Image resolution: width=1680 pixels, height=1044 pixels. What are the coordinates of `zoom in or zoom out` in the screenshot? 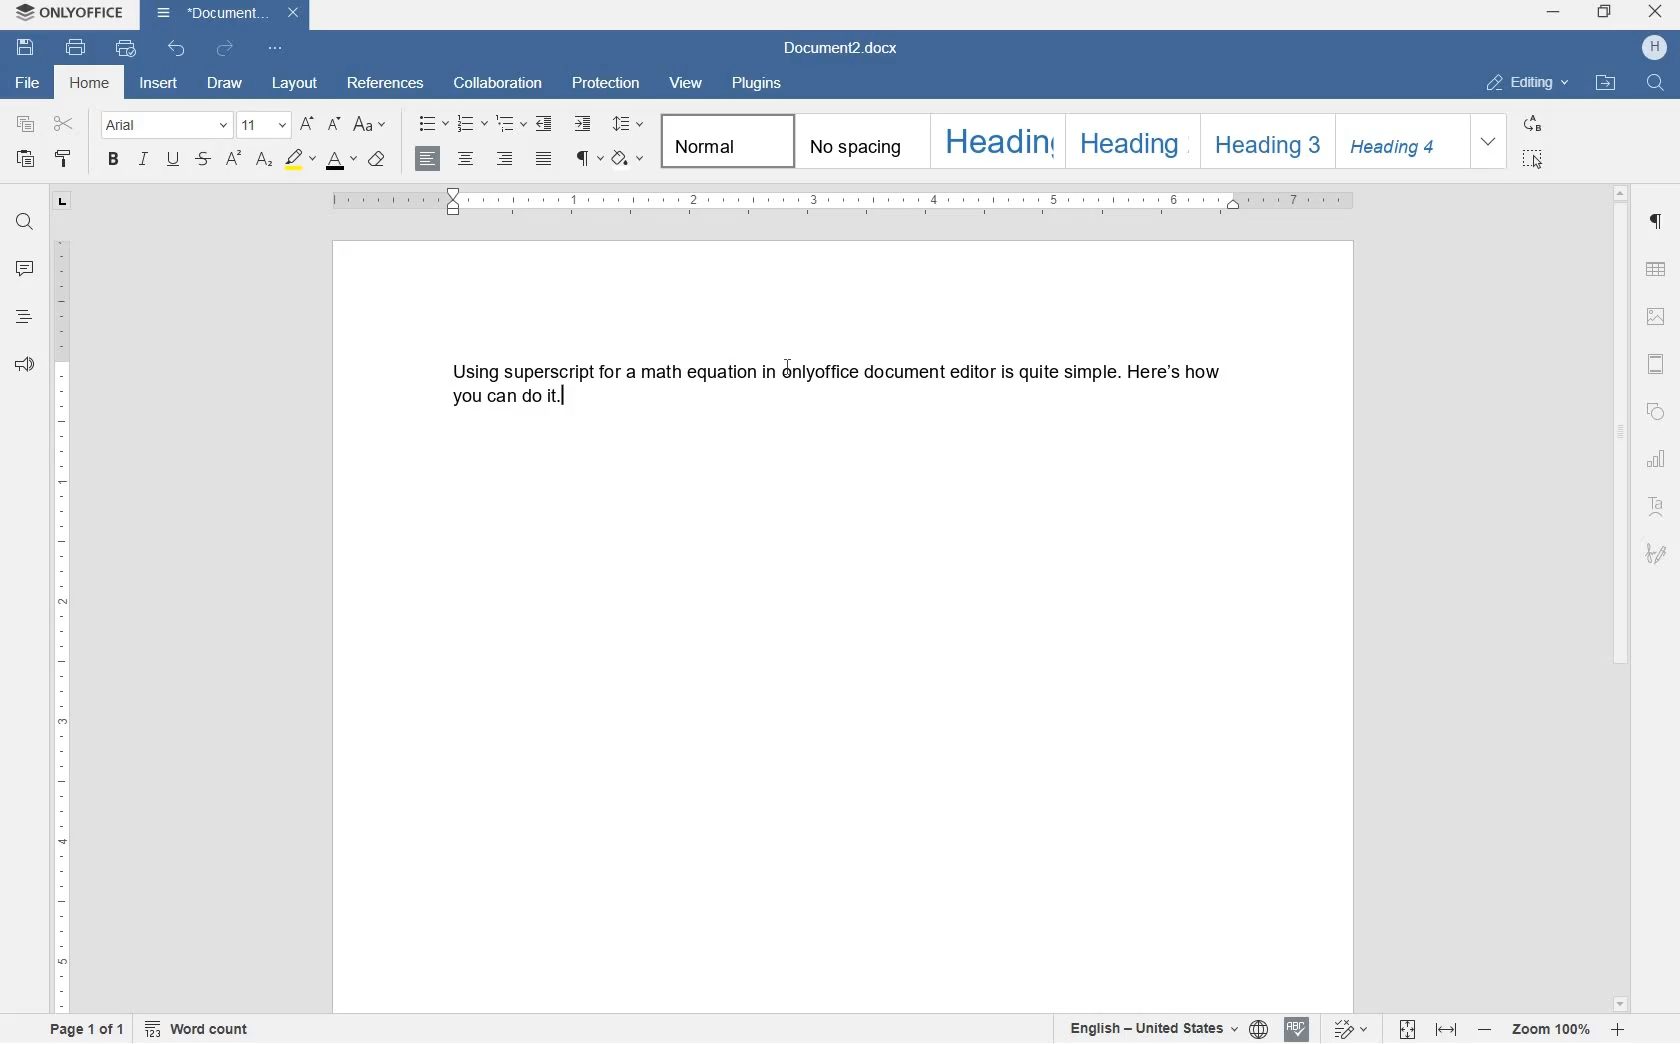 It's located at (1552, 1029).